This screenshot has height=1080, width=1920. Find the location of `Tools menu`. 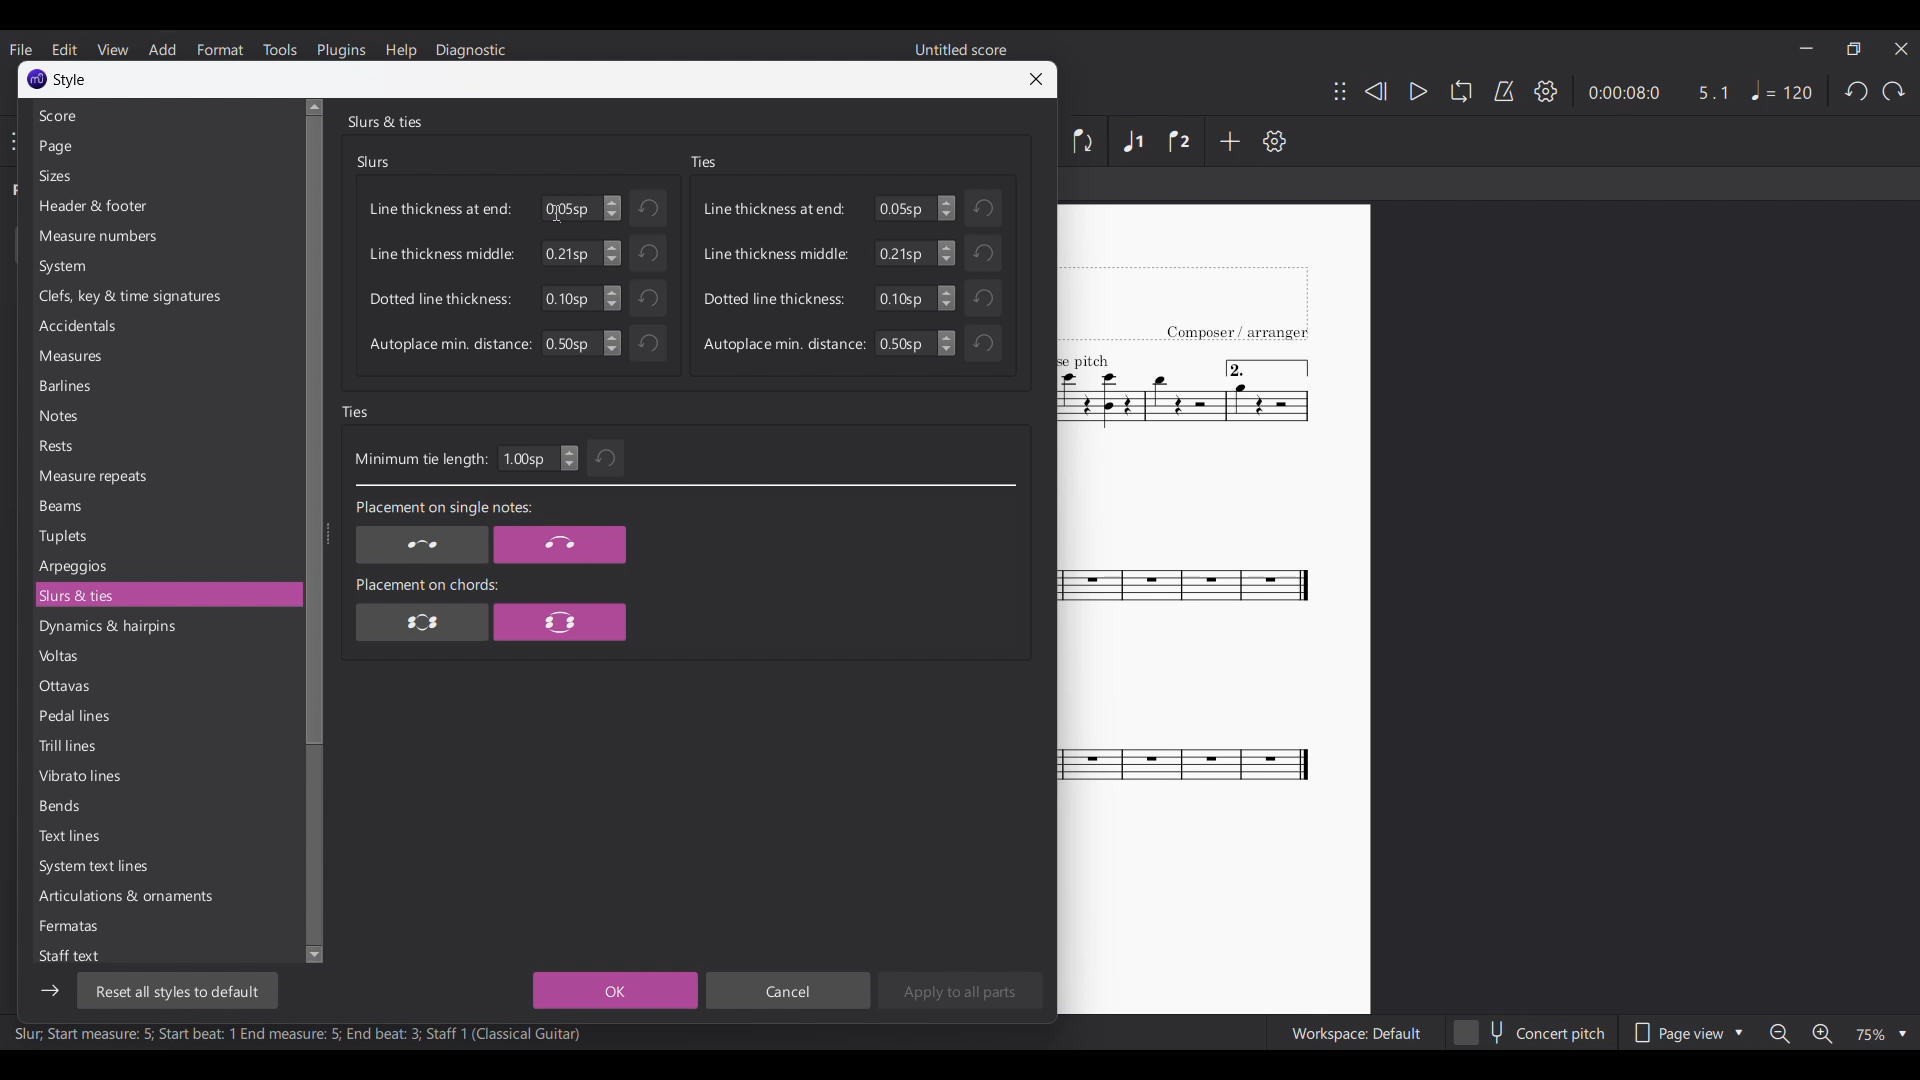

Tools menu is located at coordinates (279, 49).